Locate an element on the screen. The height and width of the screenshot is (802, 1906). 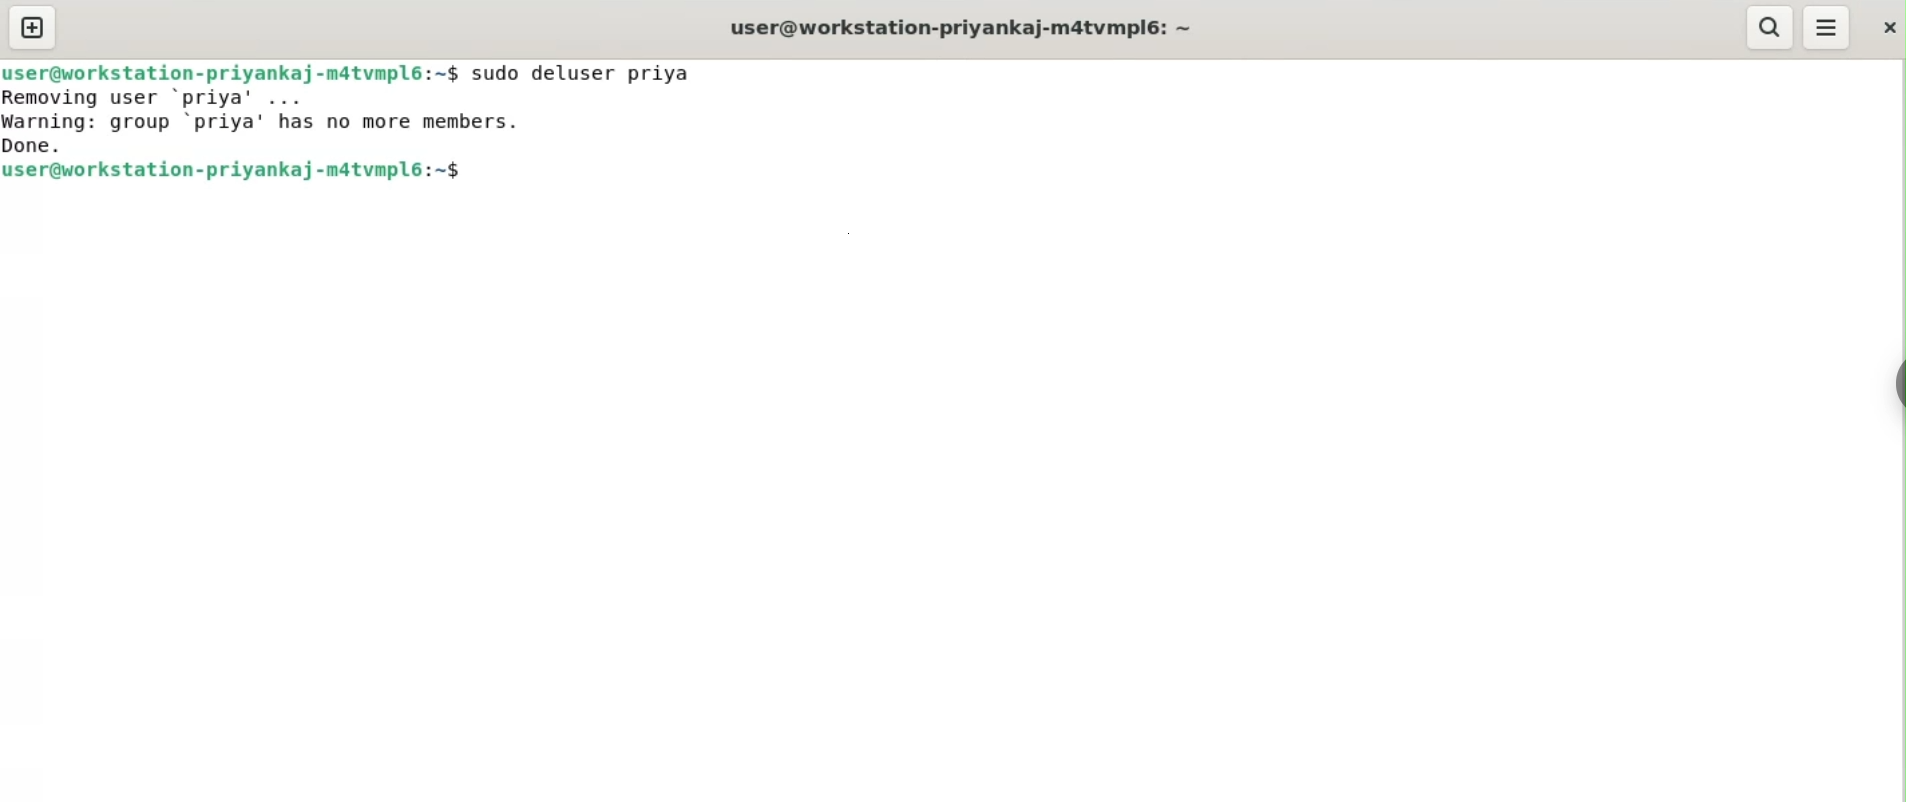
new tab is located at coordinates (34, 28).